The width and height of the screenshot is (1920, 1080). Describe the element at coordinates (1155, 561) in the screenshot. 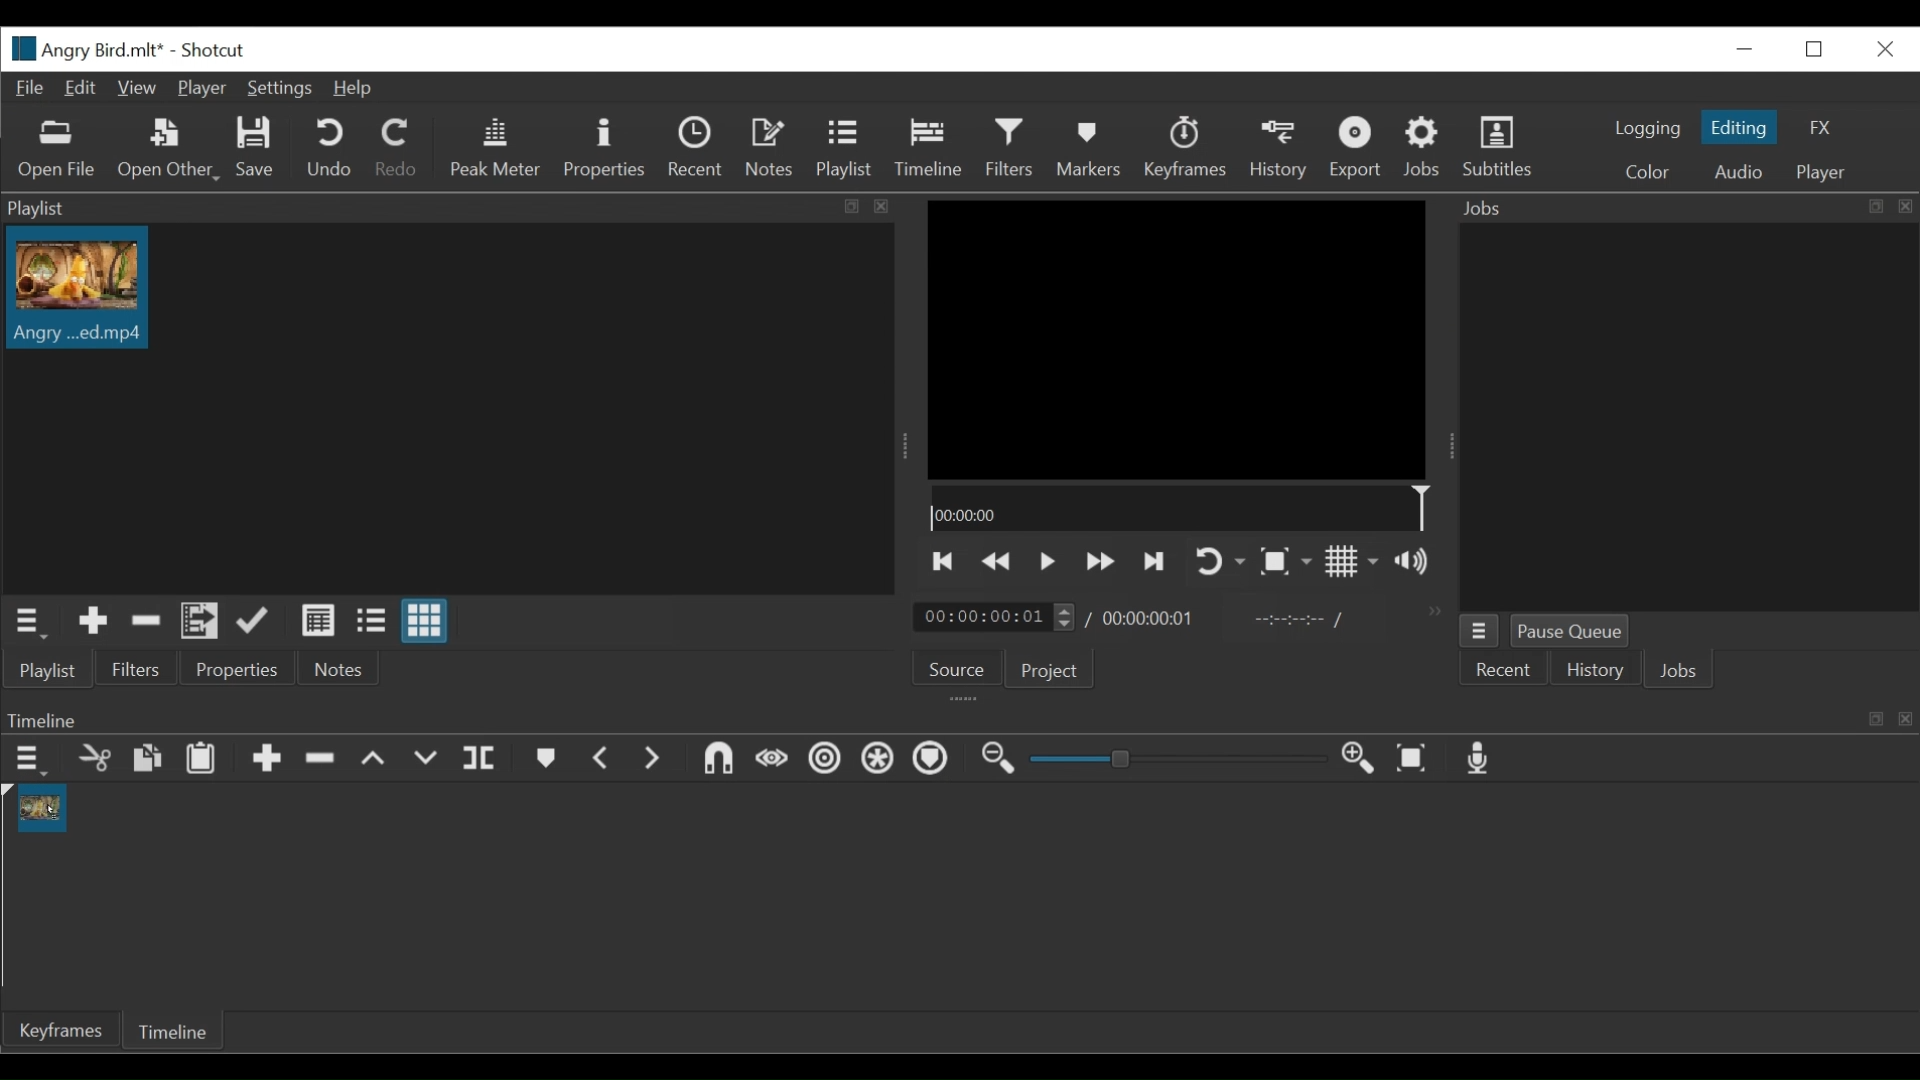

I see `Skip to the next point` at that location.